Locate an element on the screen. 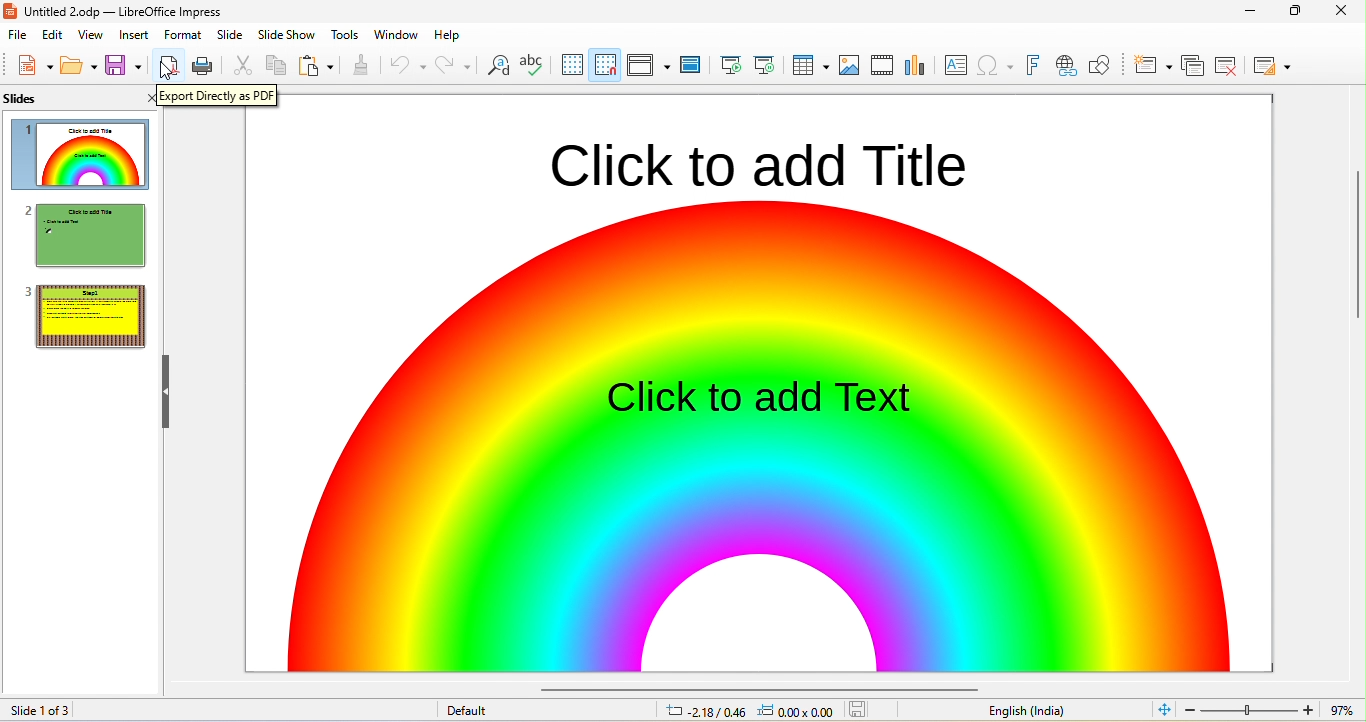 This screenshot has width=1366, height=722. chart is located at coordinates (915, 66).